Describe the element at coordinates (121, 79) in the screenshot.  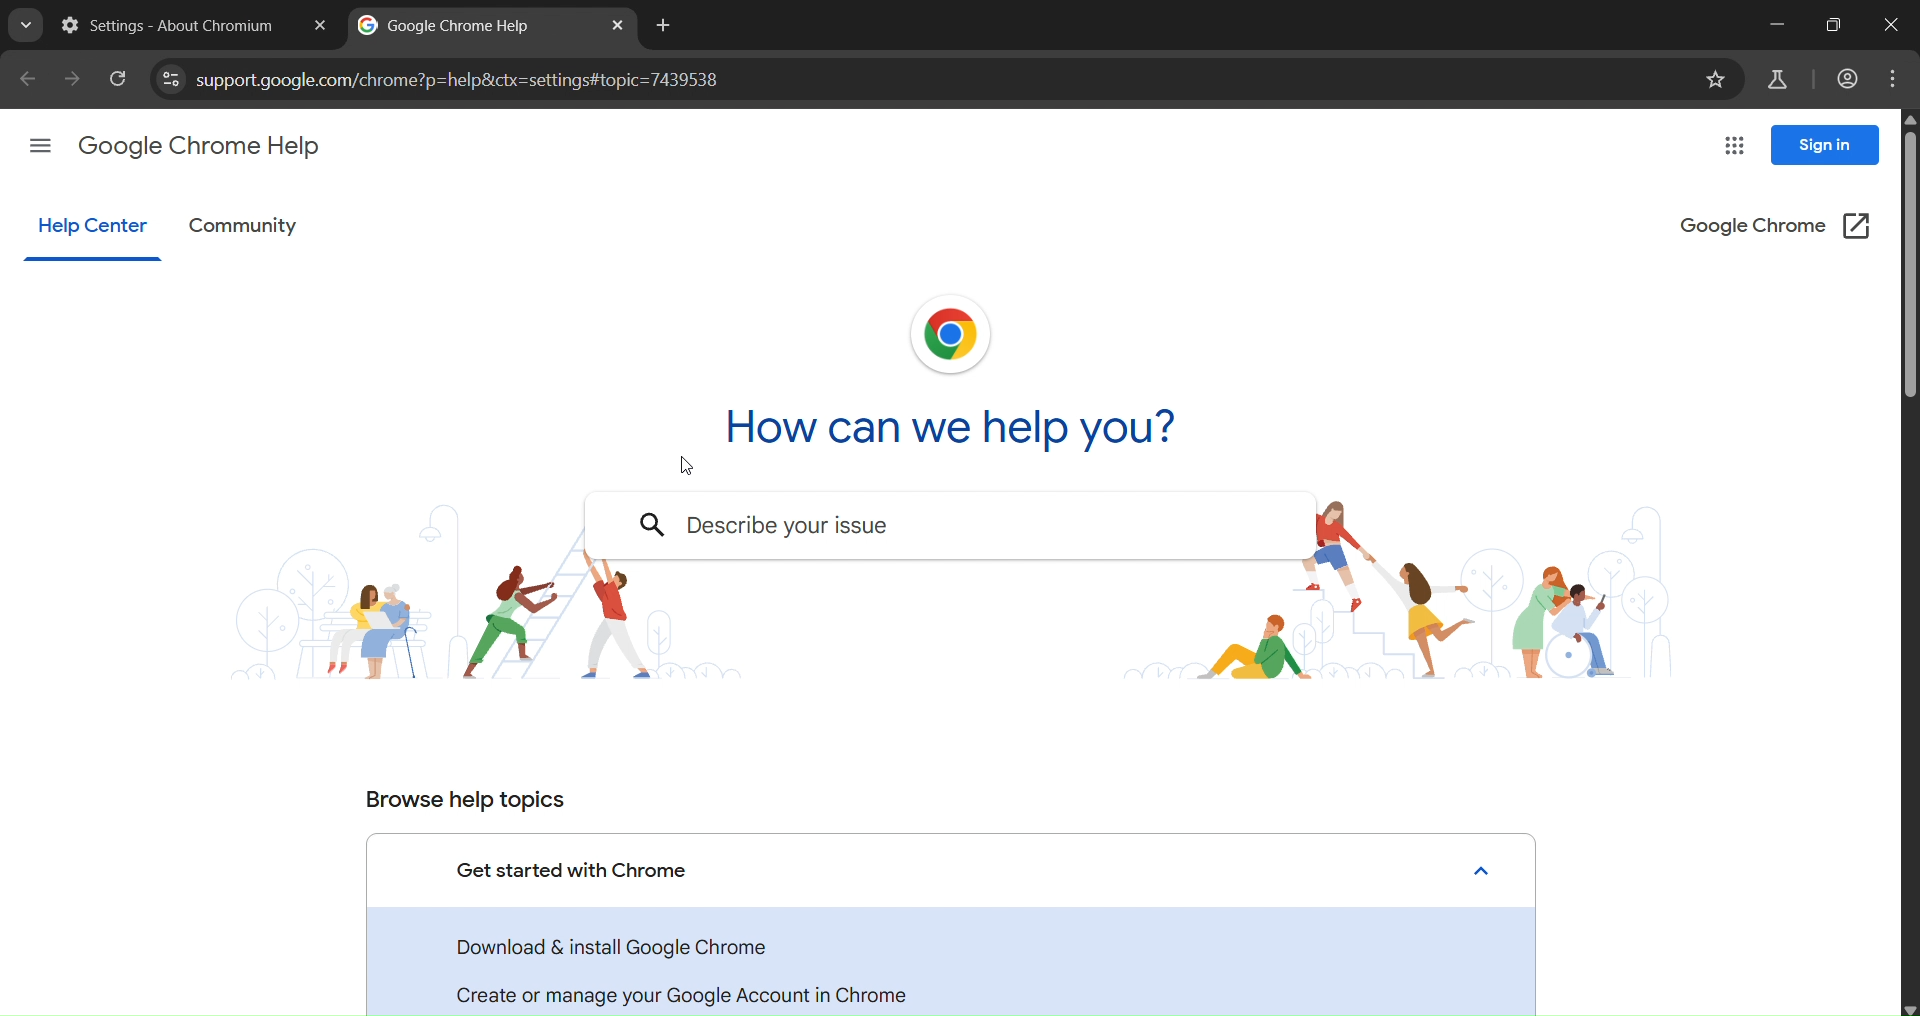
I see `reload page` at that location.